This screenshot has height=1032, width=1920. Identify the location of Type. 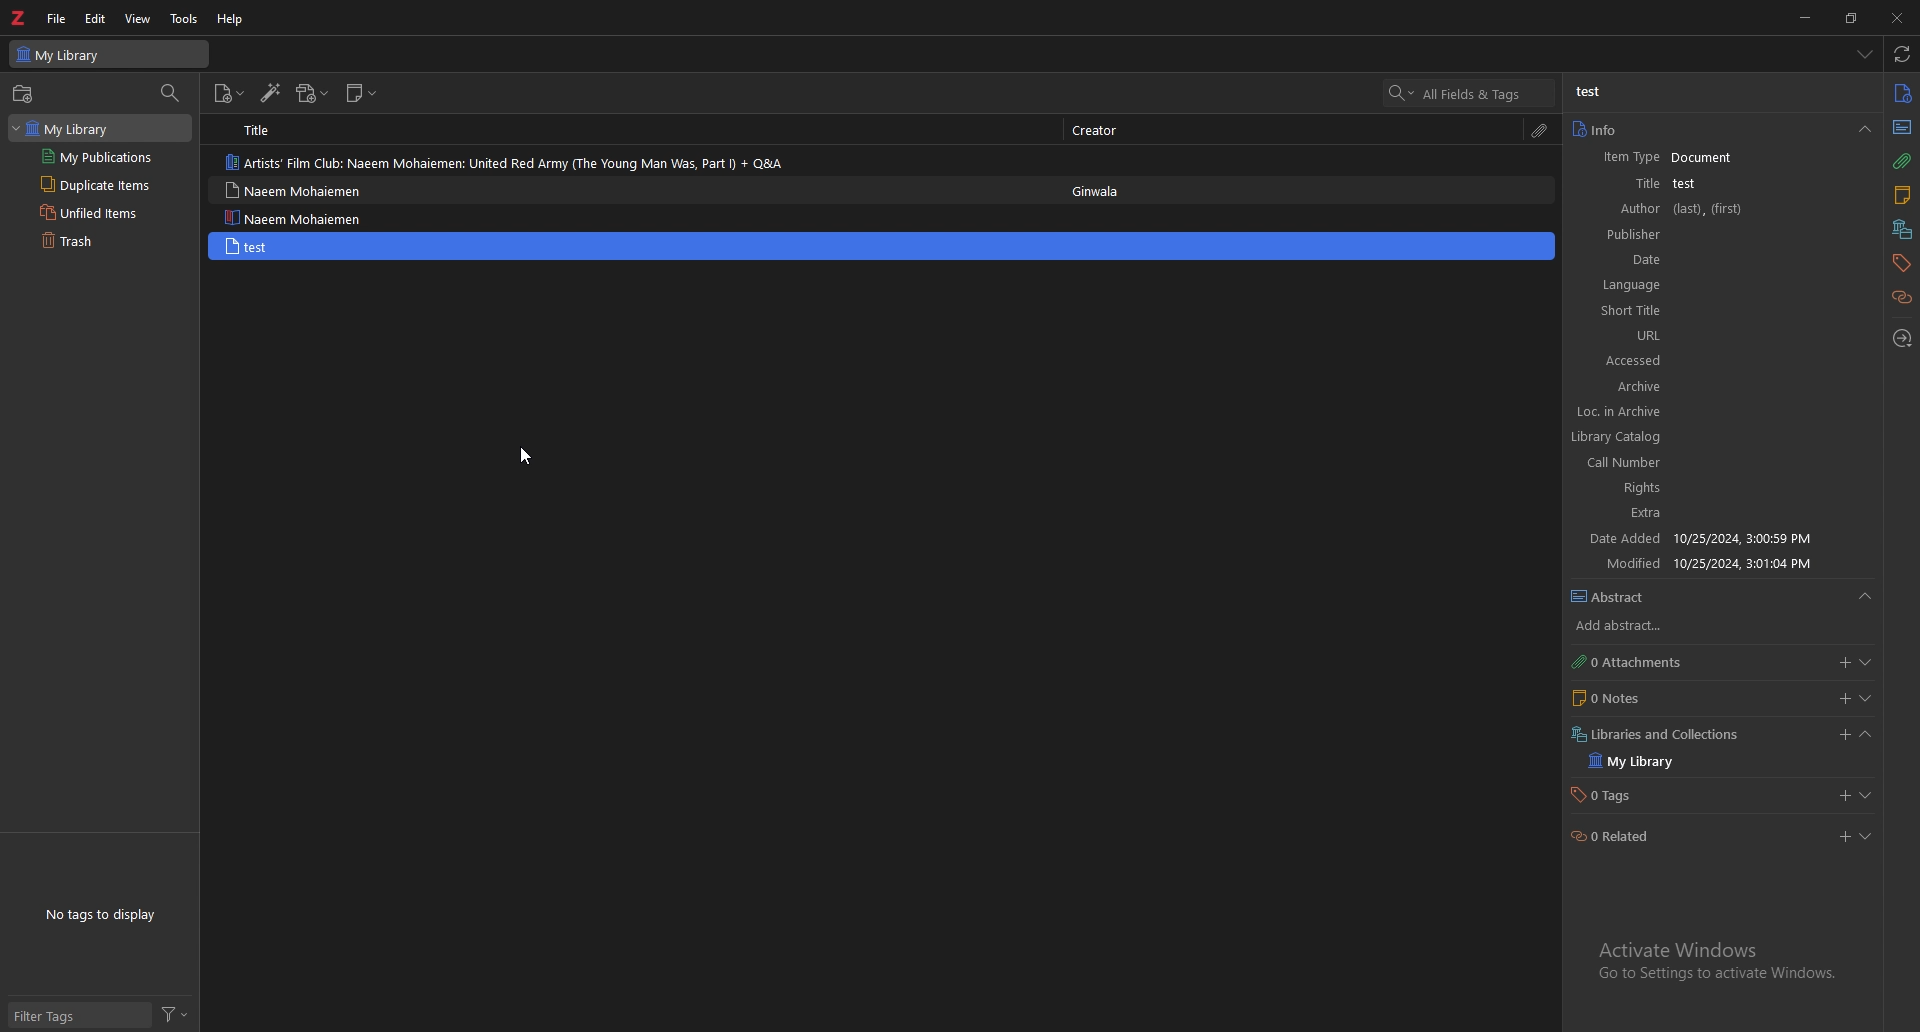
(1903, 128).